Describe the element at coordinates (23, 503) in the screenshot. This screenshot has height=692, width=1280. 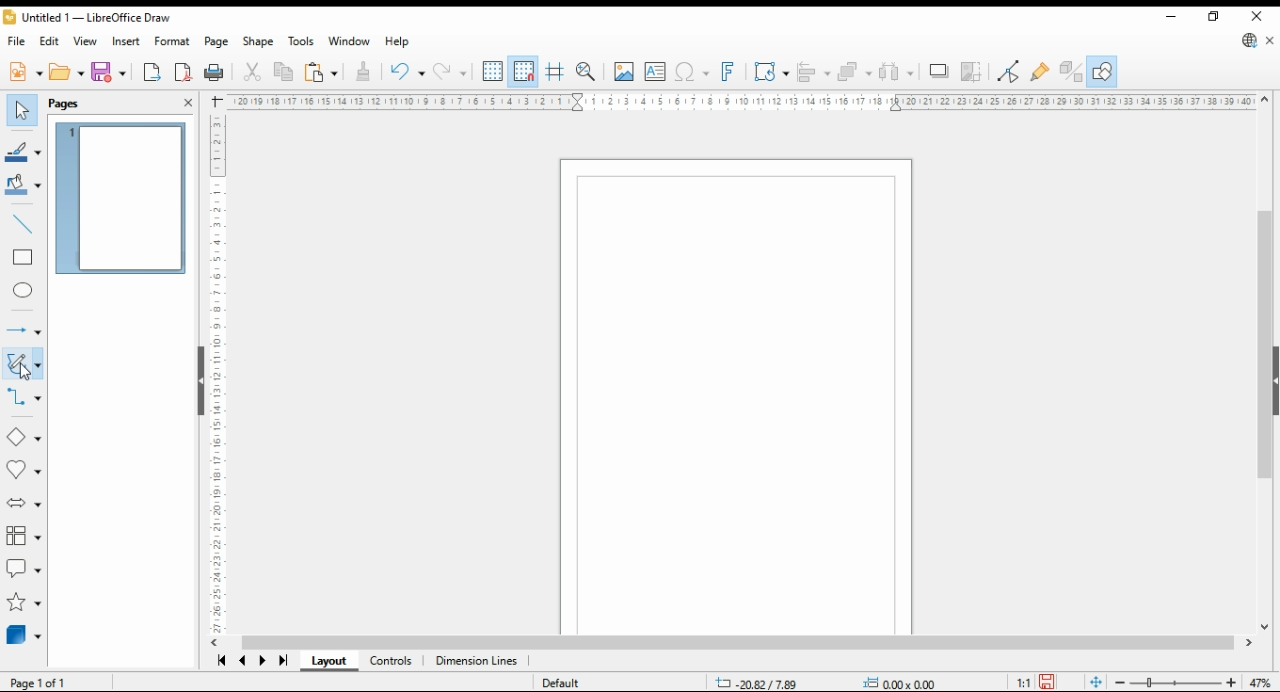
I see `block arrows` at that location.